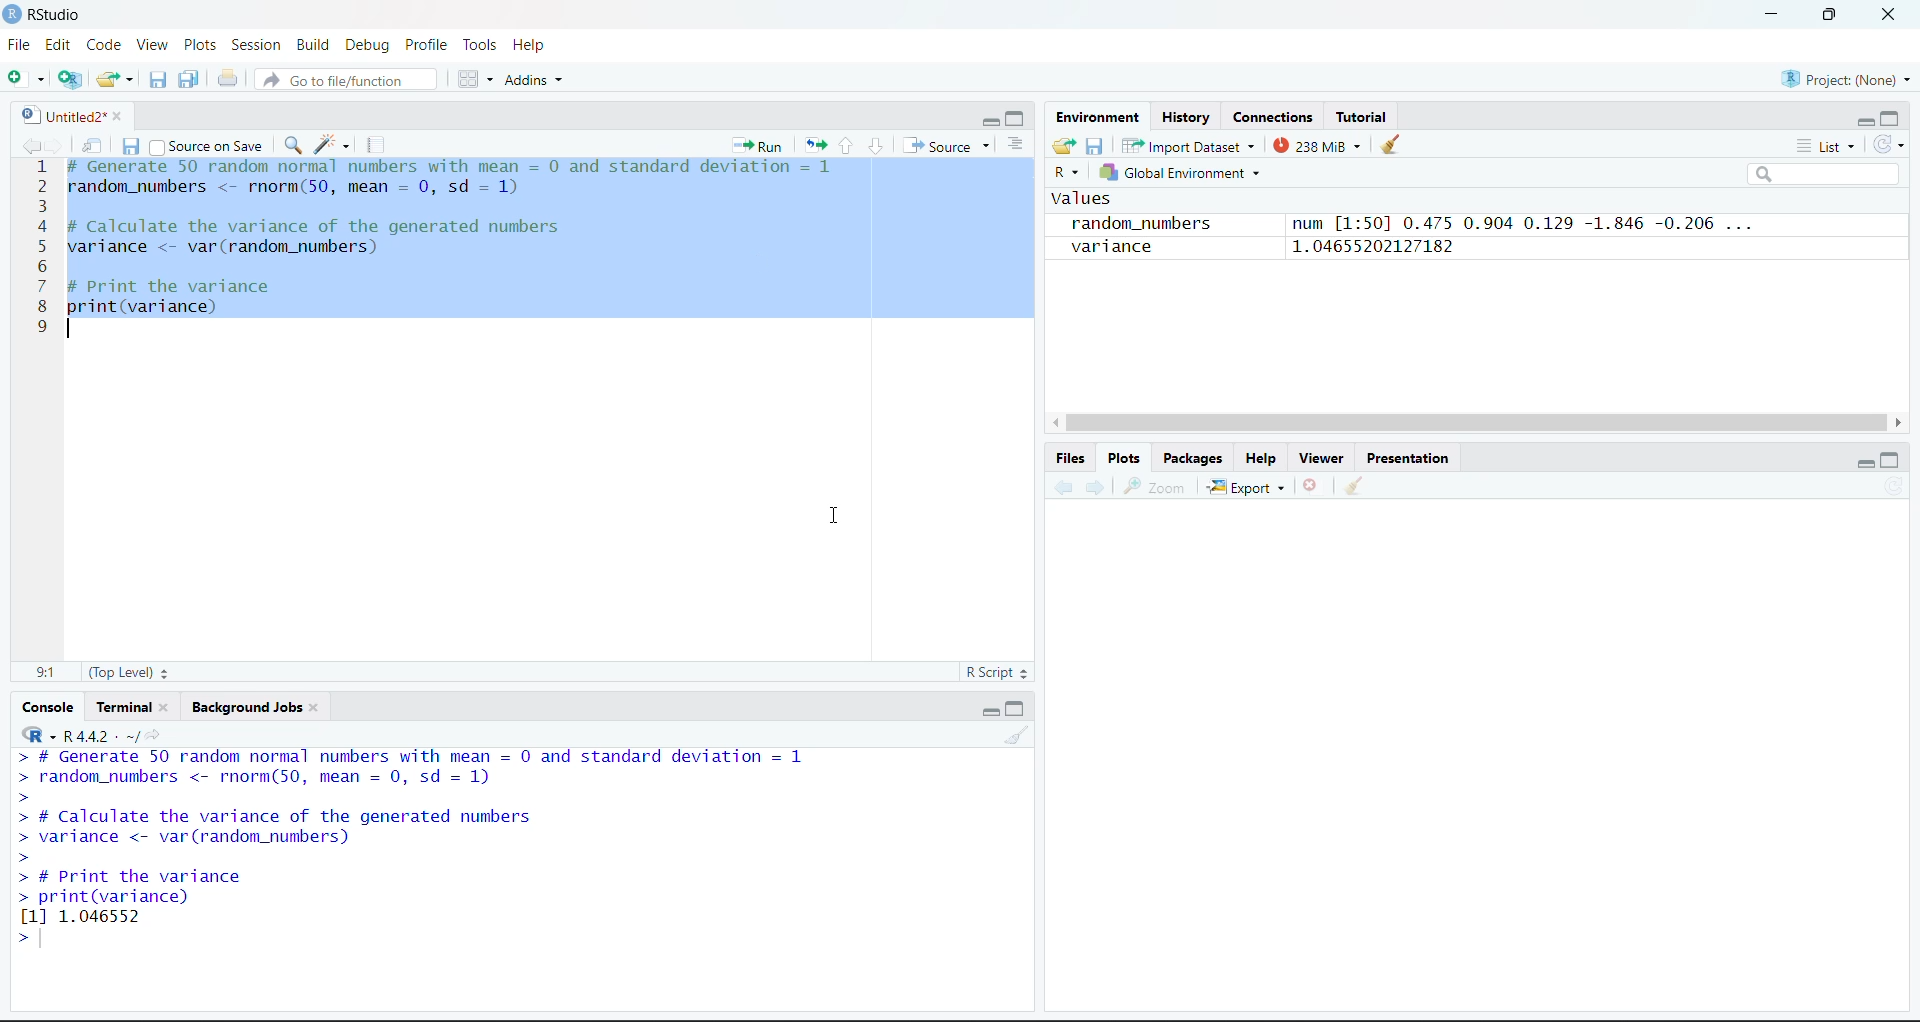 This screenshot has height=1022, width=1920. Describe the element at coordinates (1324, 458) in the screenshot. I see `Viewer` at that location.